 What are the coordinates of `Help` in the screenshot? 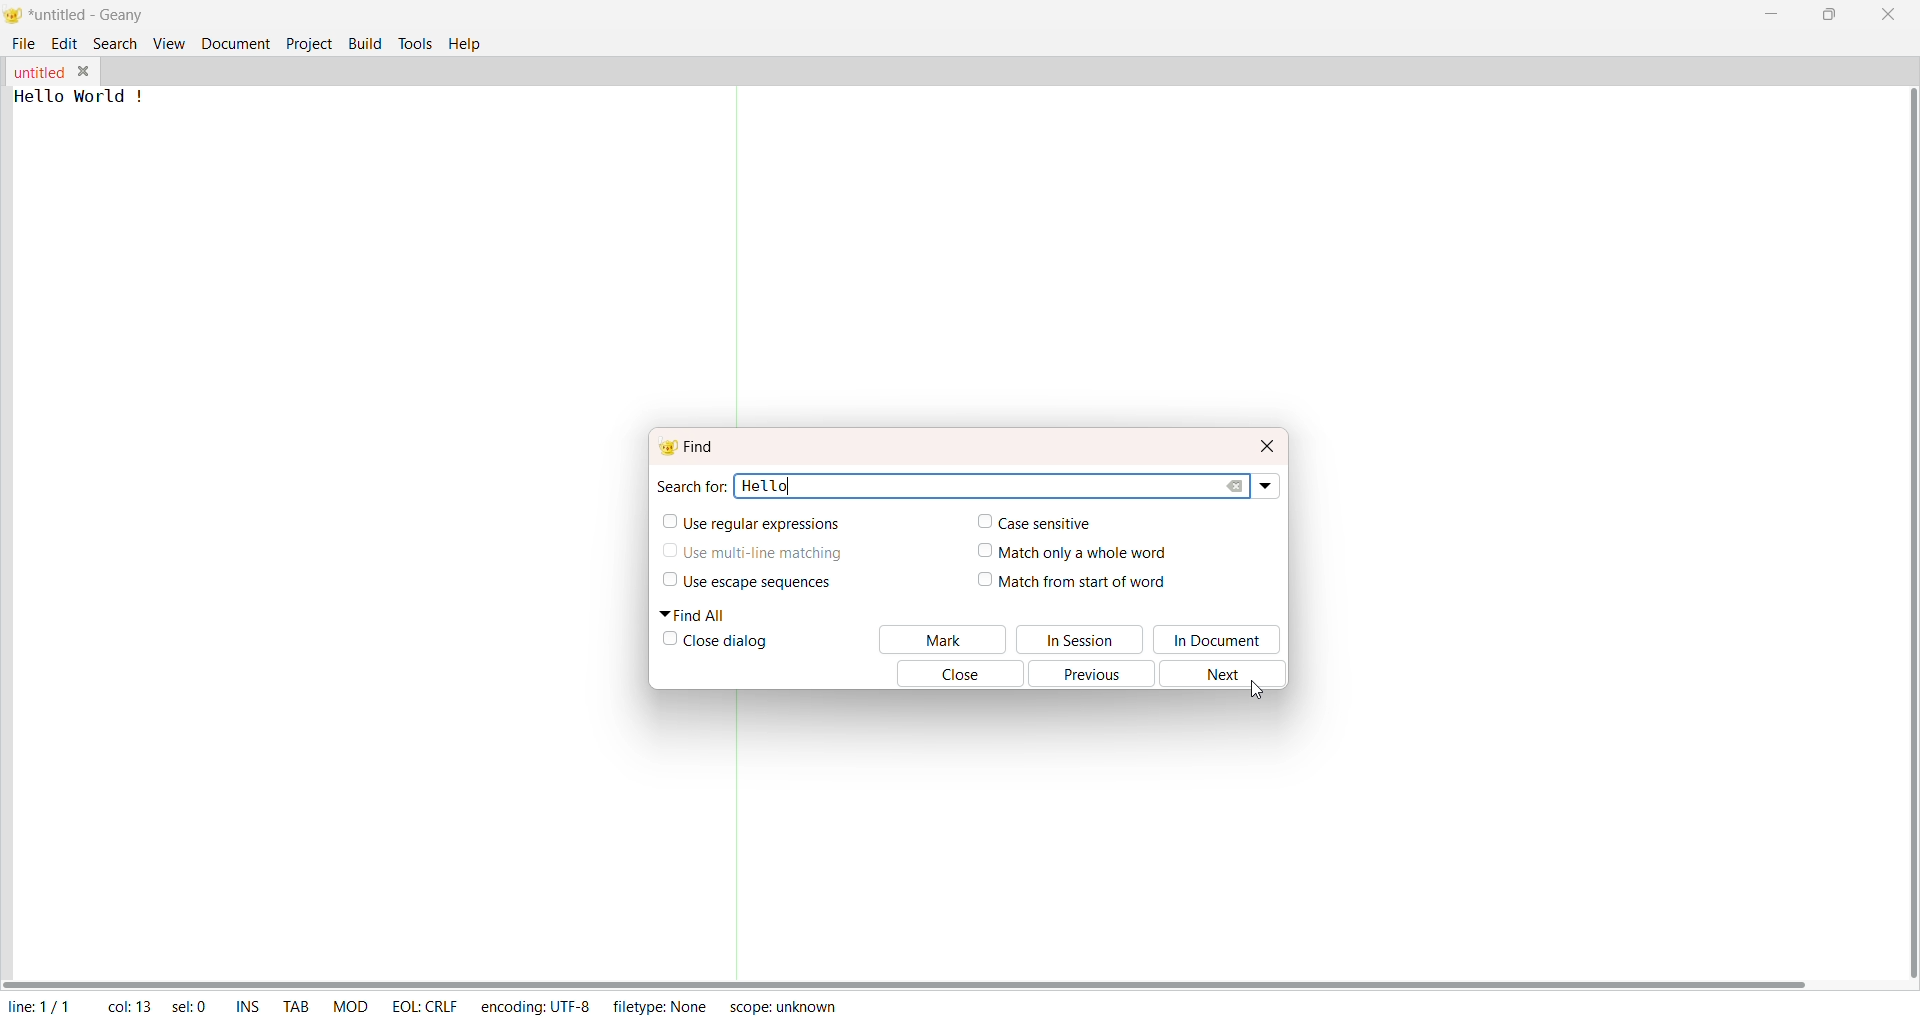 It's located at (467, 43).